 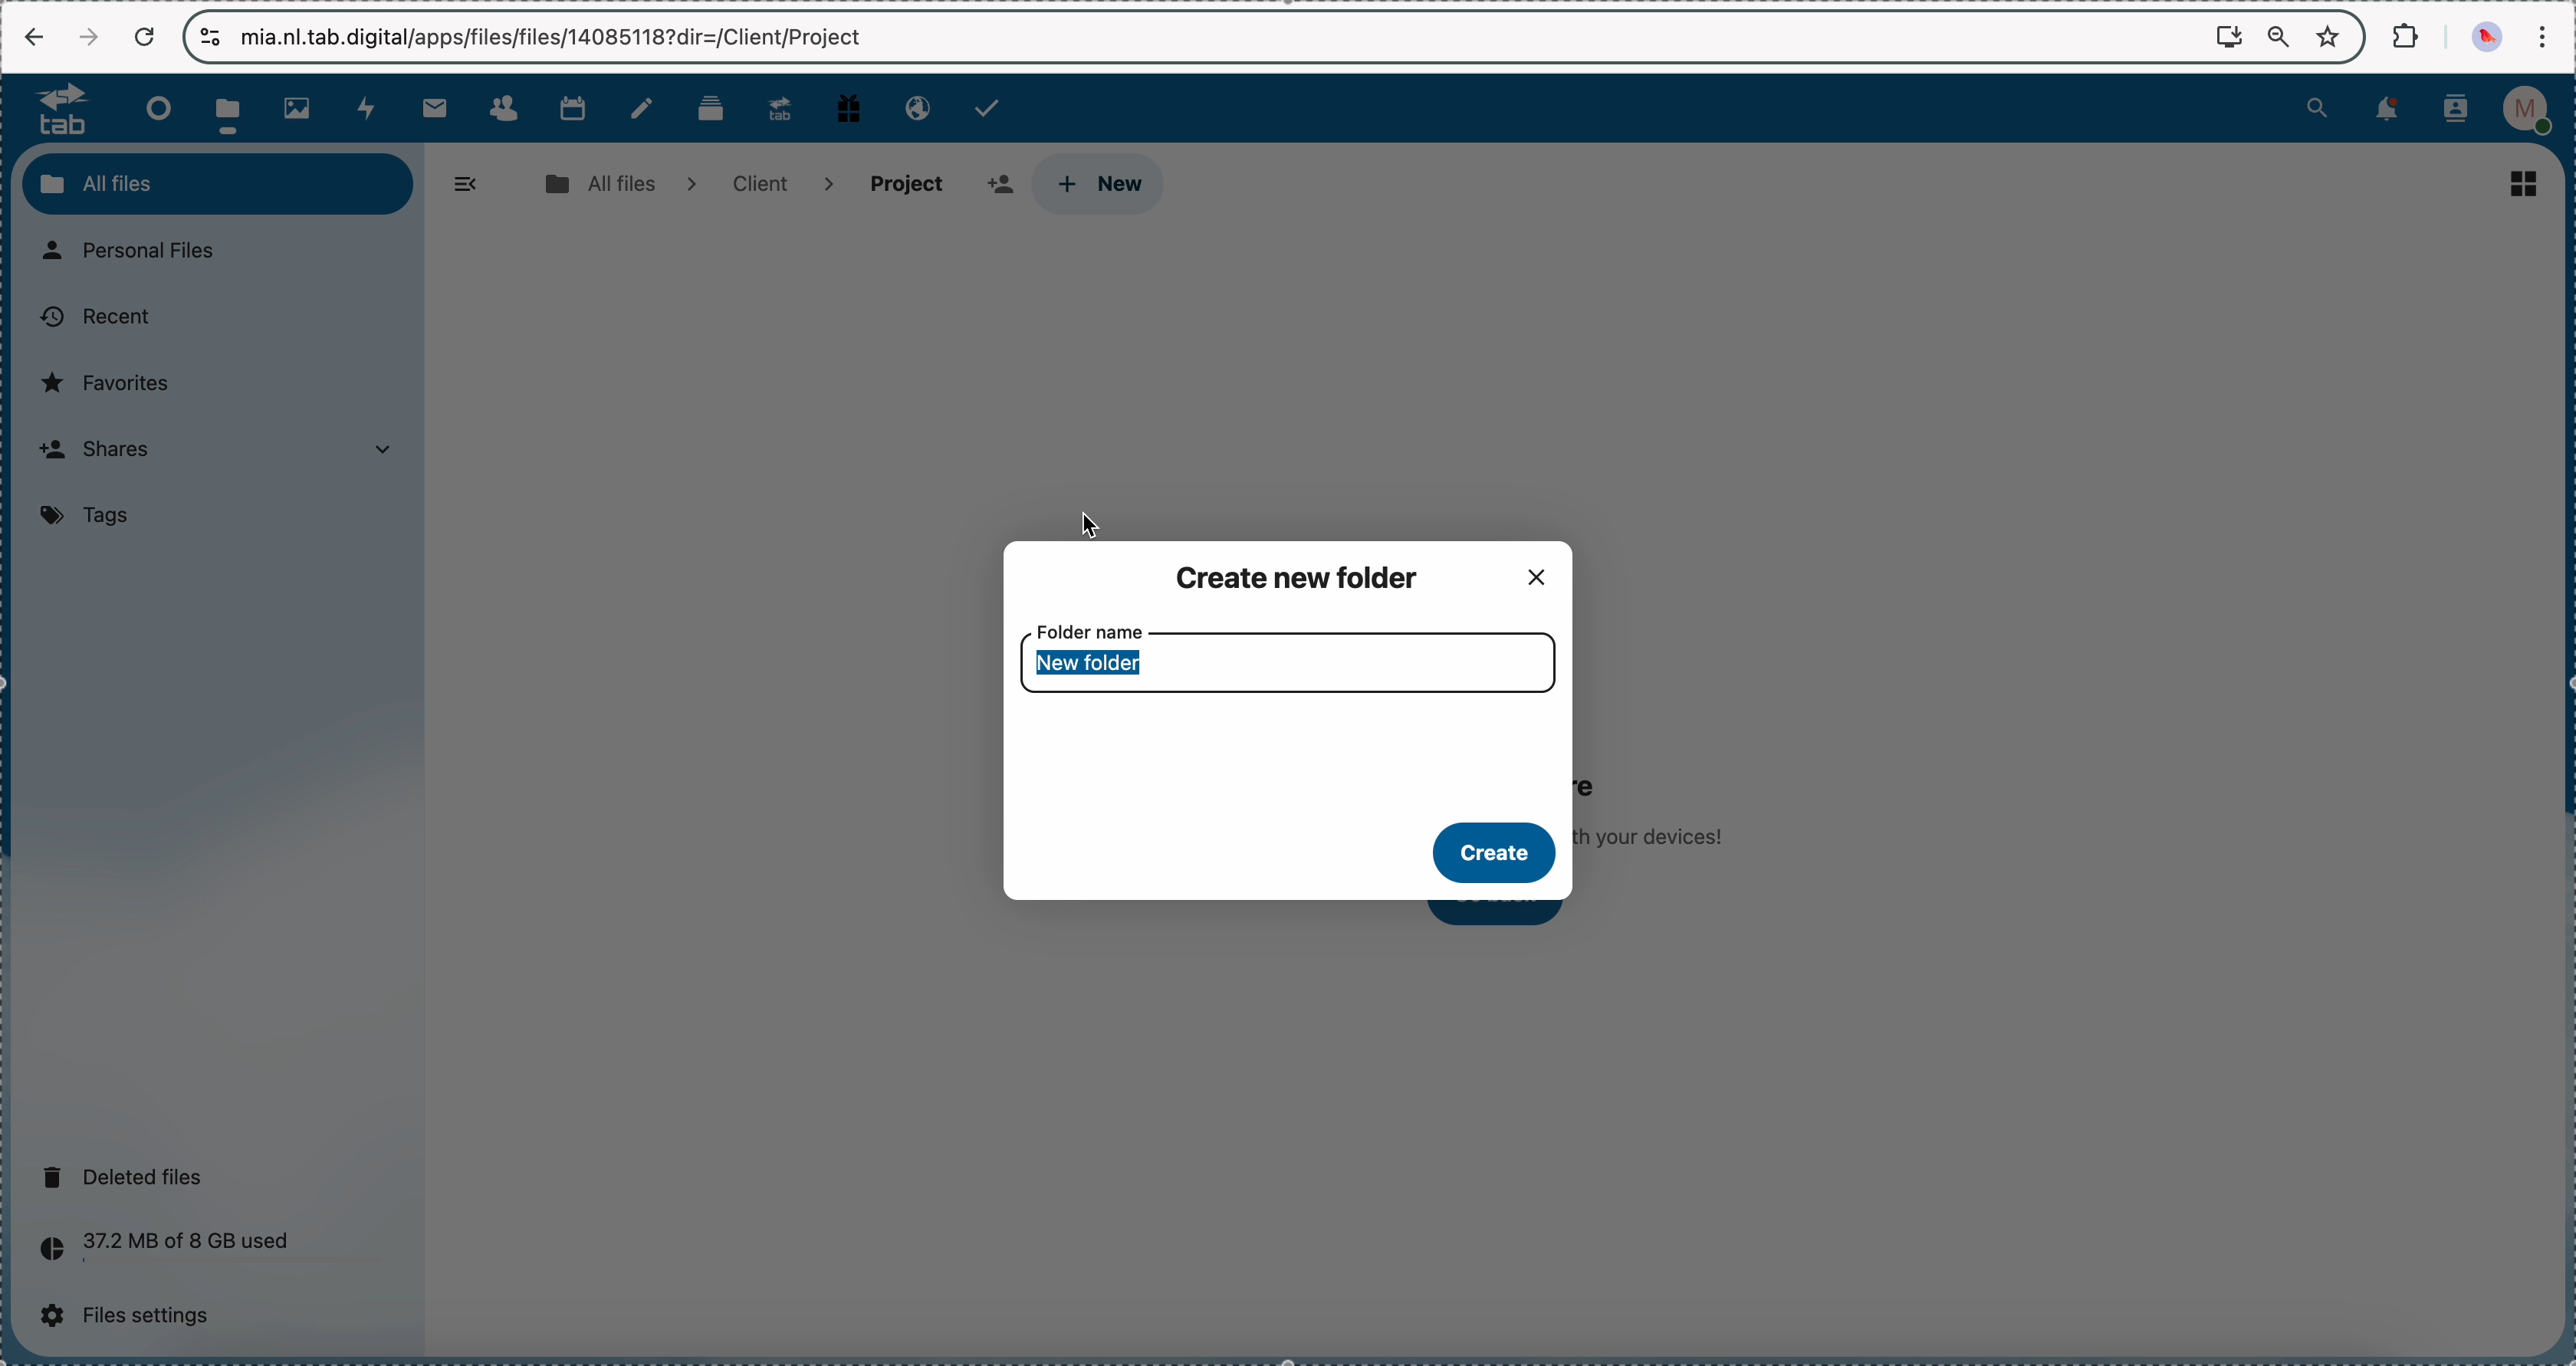 I want to click on client, so click(x=779, y=182).